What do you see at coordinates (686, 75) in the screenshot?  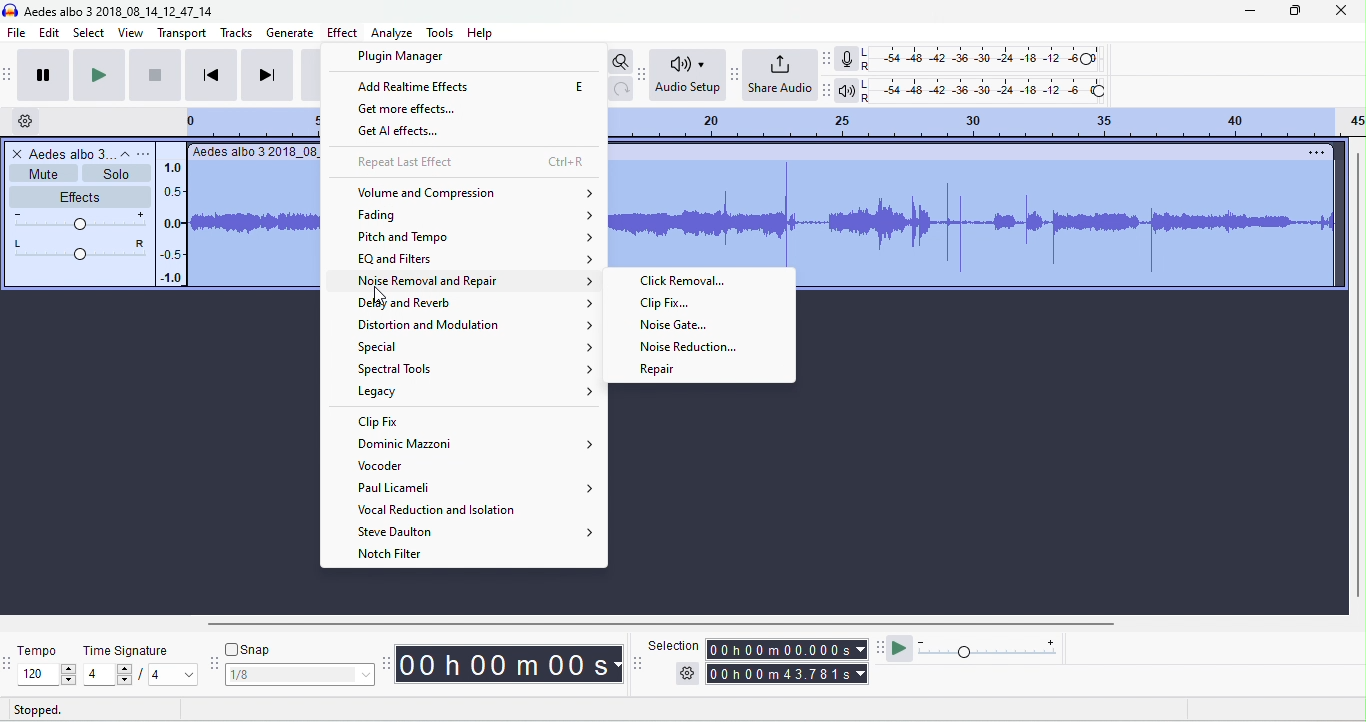 I see `audio set up` at bounding box center [686, 75].